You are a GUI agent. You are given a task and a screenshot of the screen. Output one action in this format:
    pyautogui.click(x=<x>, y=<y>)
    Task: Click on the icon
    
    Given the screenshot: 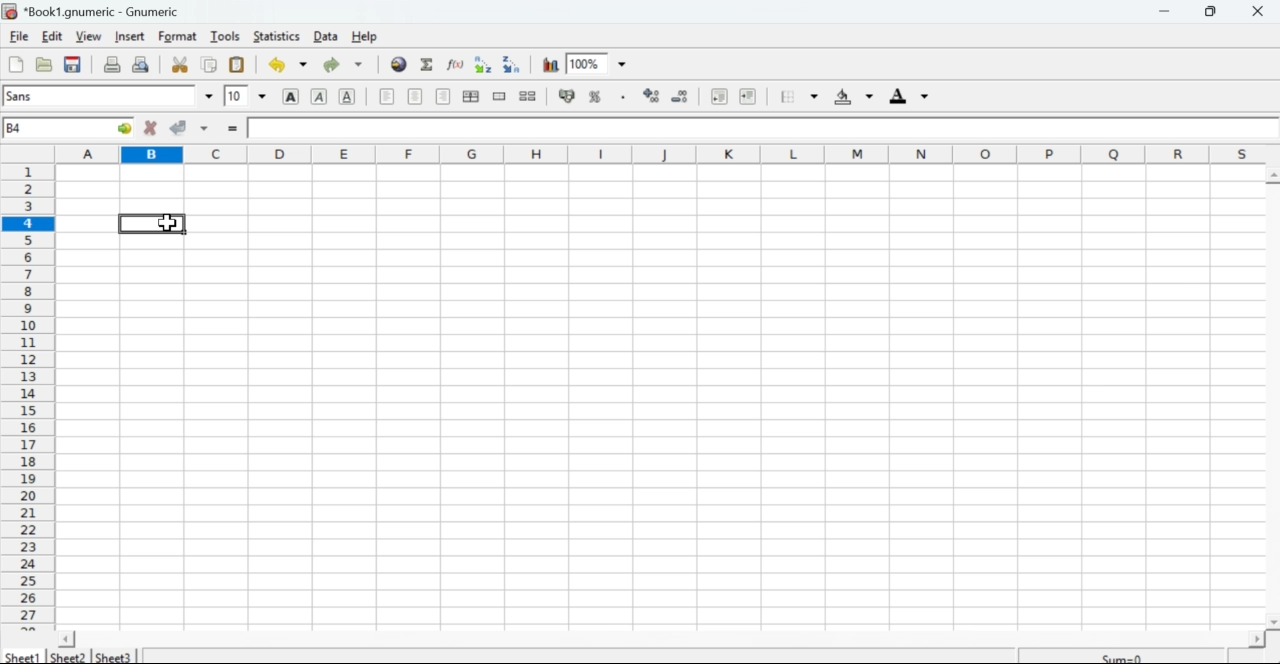 What is the action you would take?
    pyautogui.click(x=565, y=96)
    